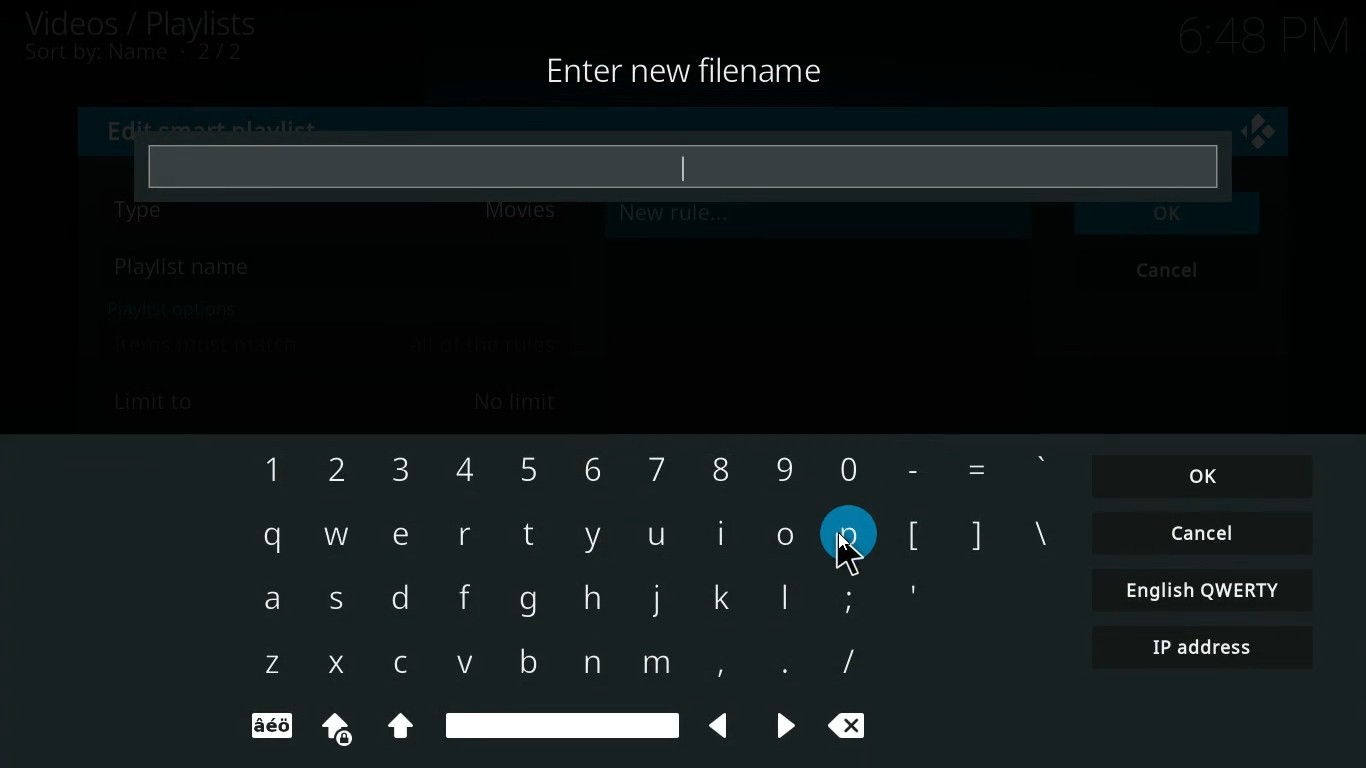 The width and height of the screenshot is (1366, 768). Describe the element at coordinates (339, 221) in the screenshot. I see `type ` at that location.